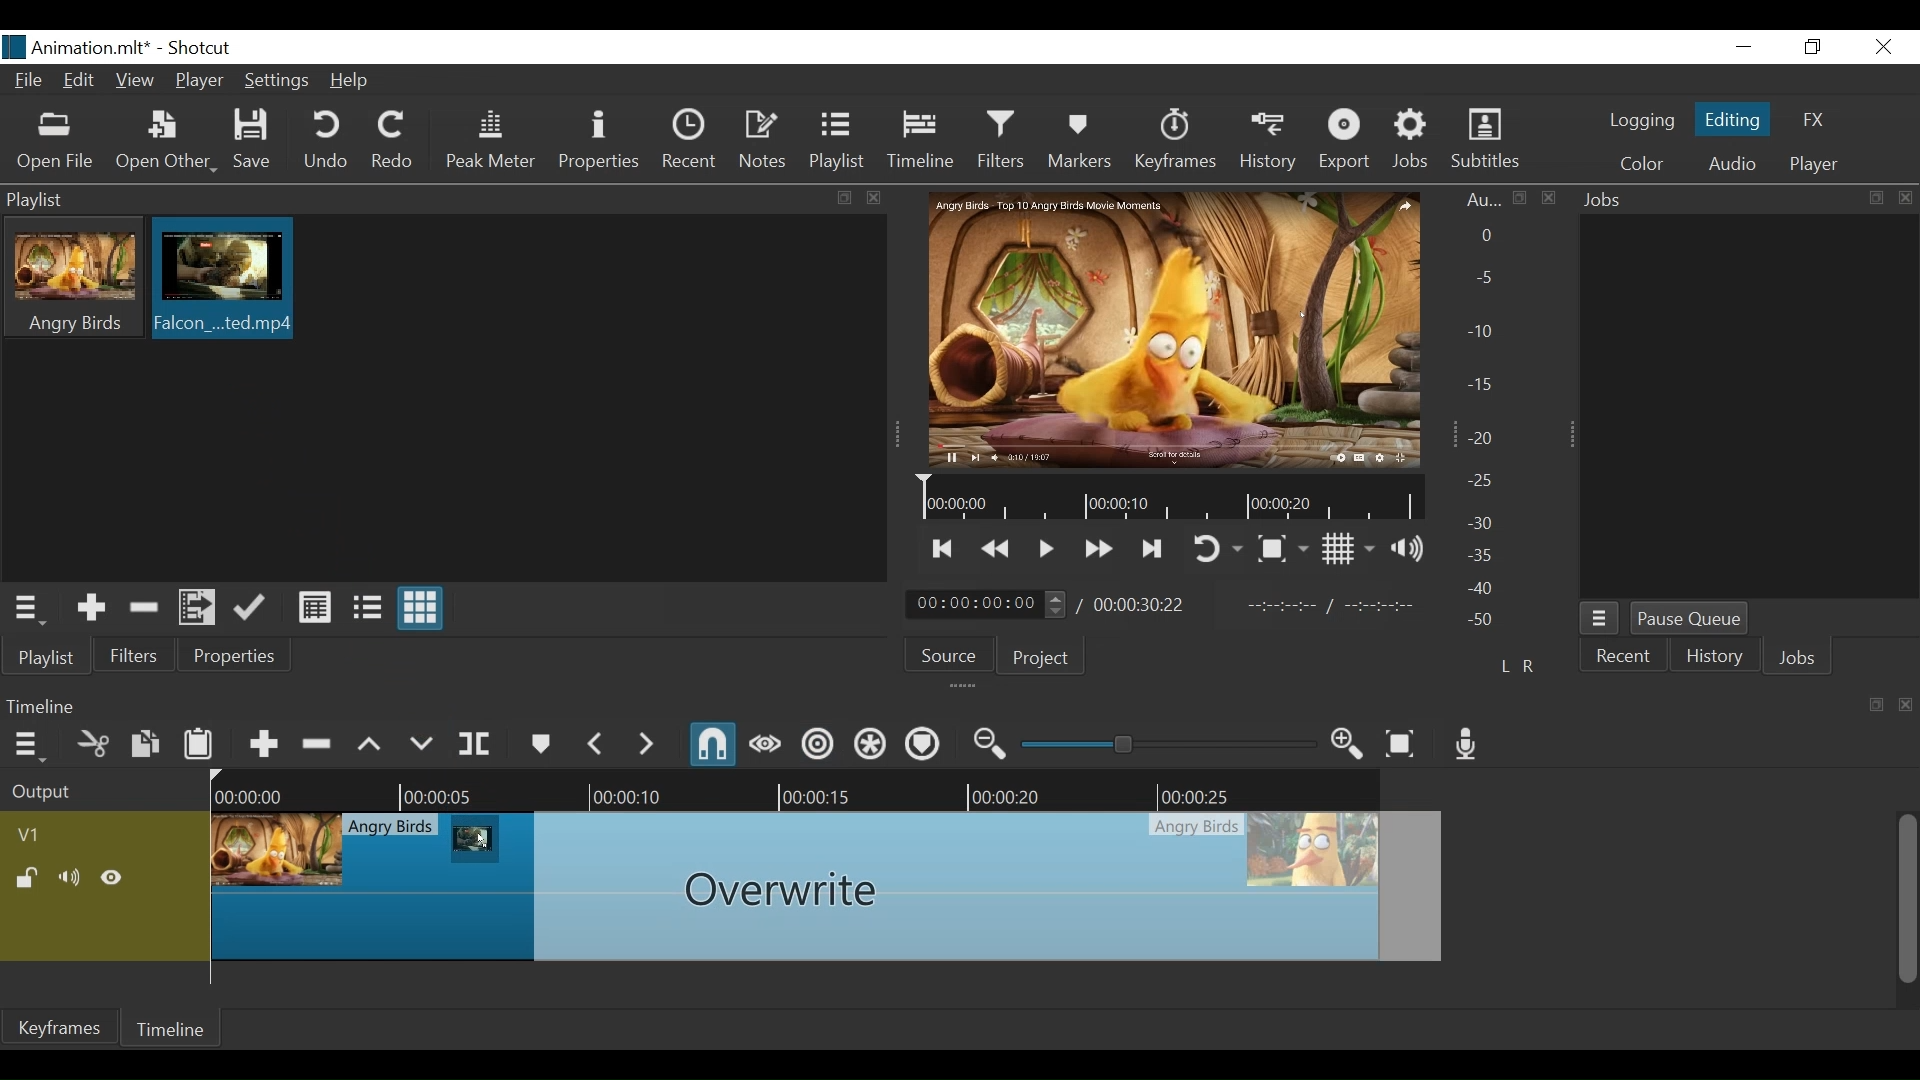 This screenshot has height=1080, width=1920. What do you see at coordinates (177, 1027) in the screenshot?
I see `Timeline` at bounding box center [177, 1027].